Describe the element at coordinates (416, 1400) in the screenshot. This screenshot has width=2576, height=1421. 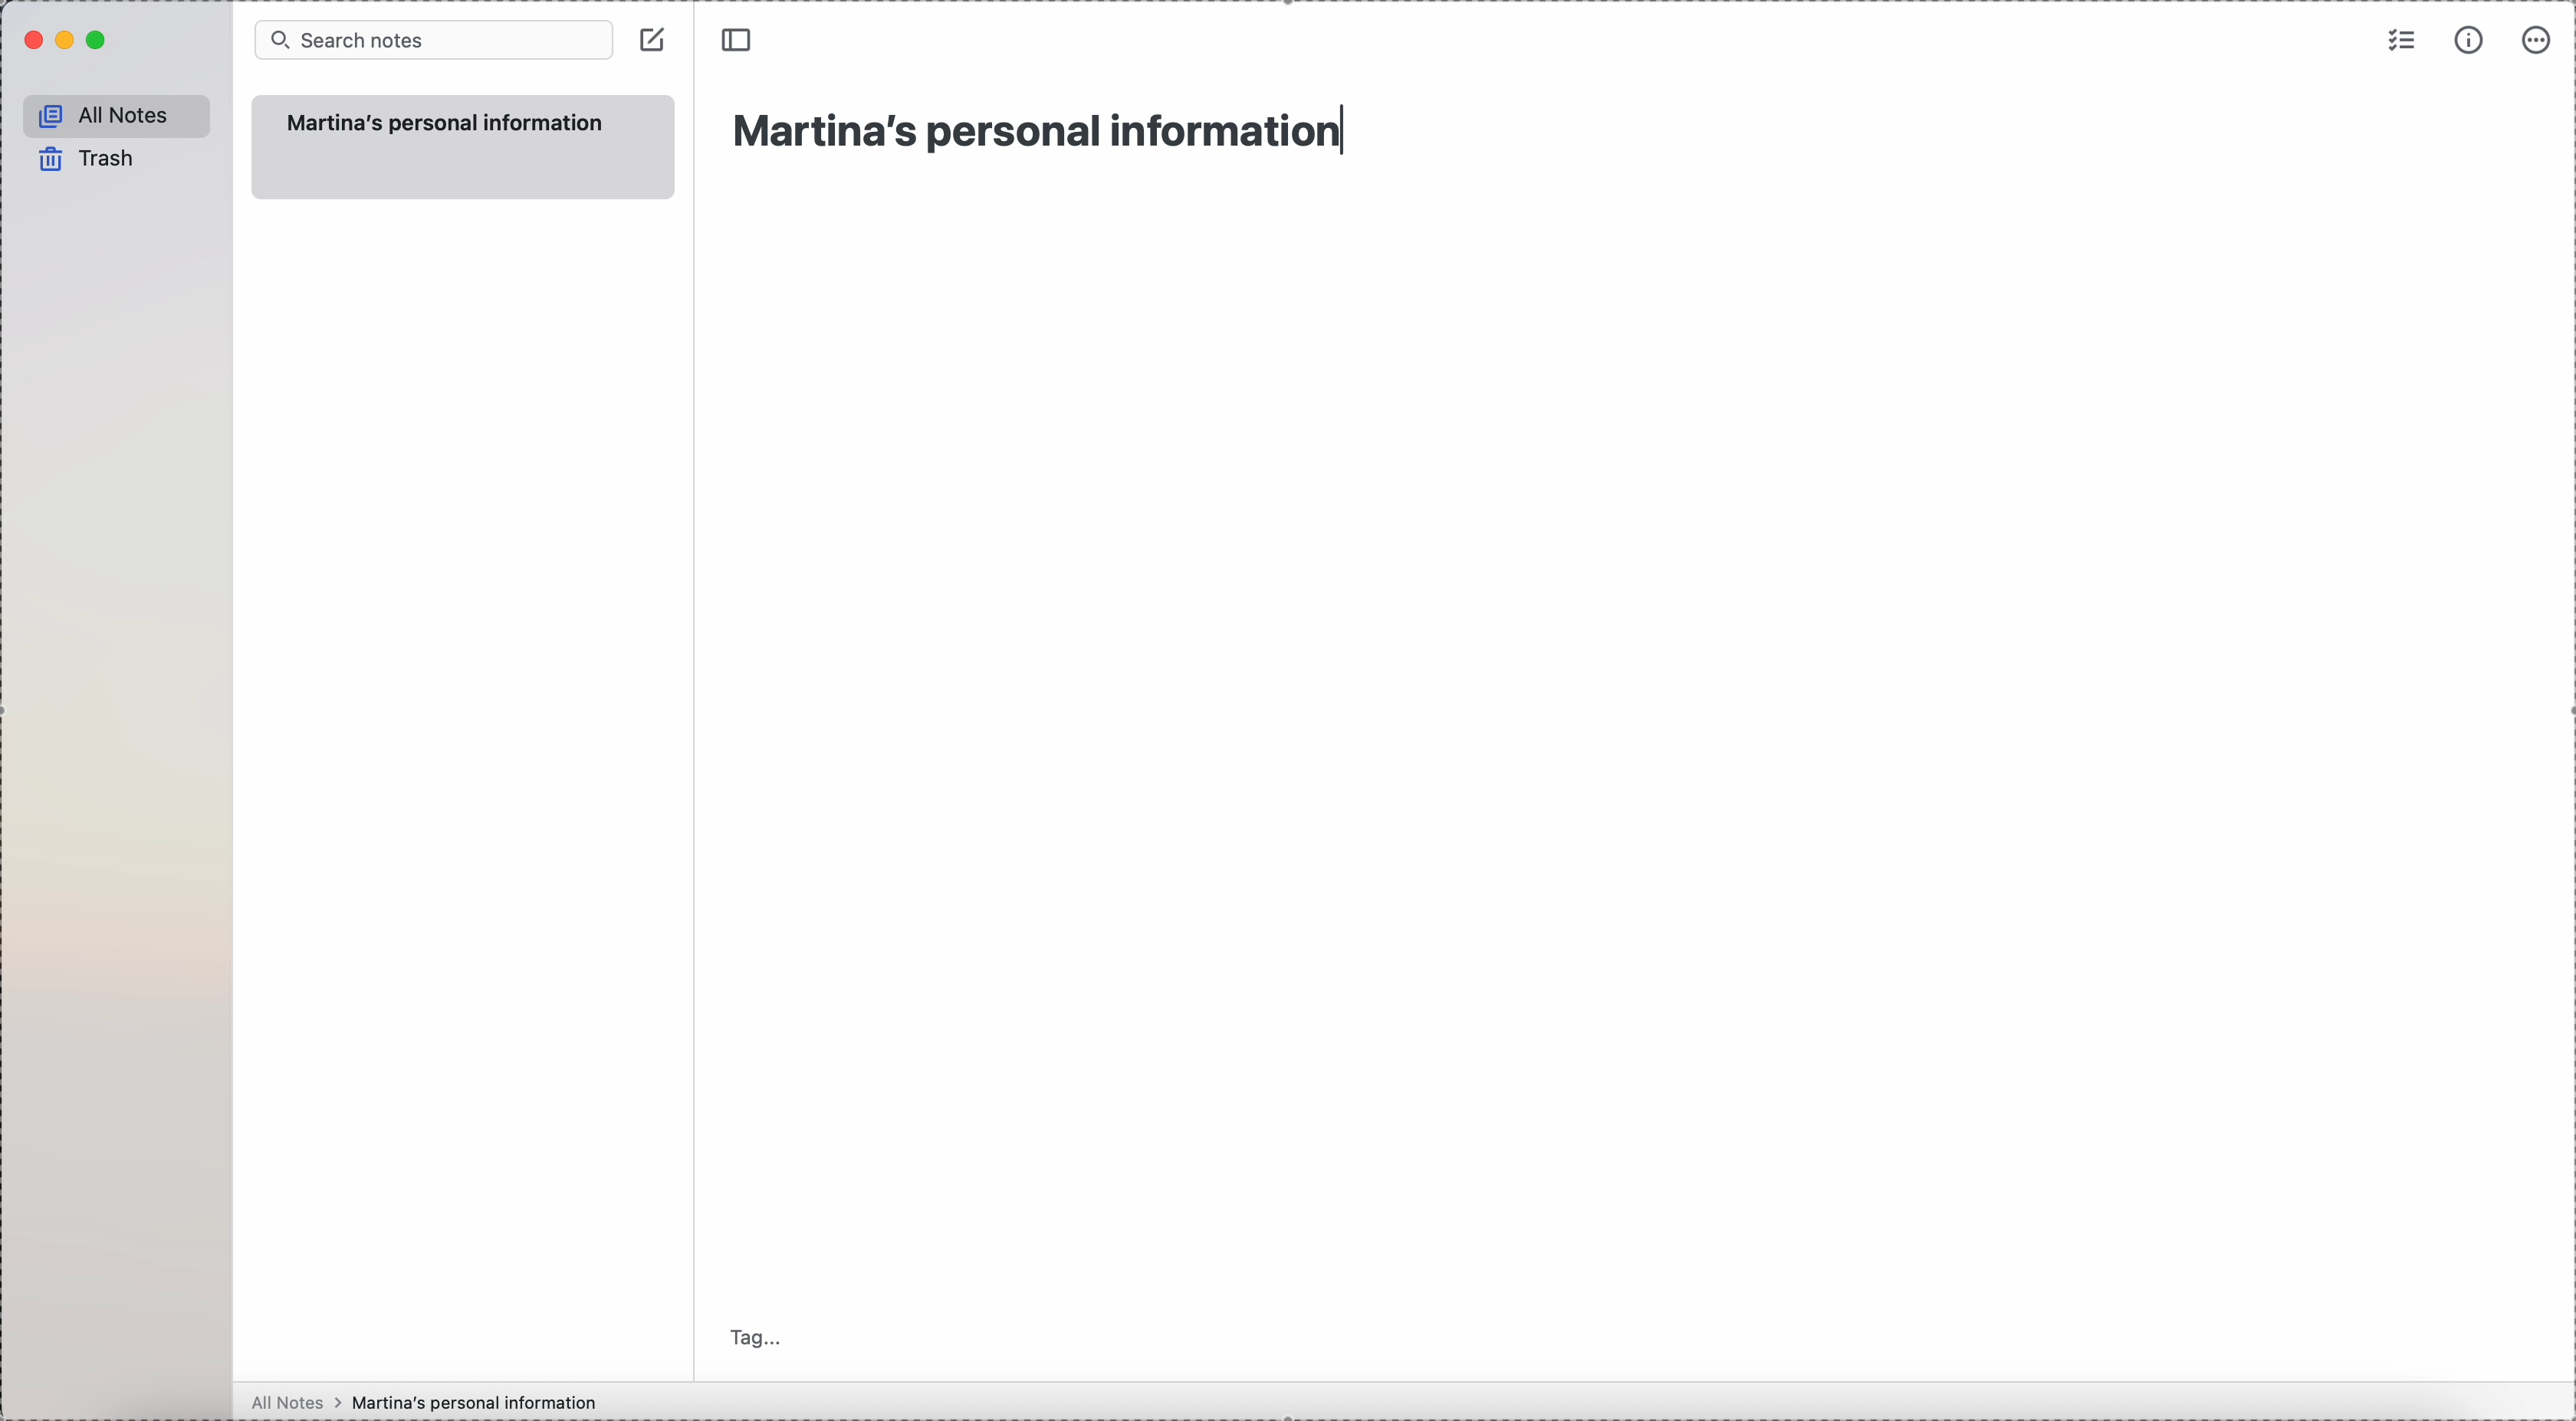
I see `all notes > Martina's personal information` at that location.